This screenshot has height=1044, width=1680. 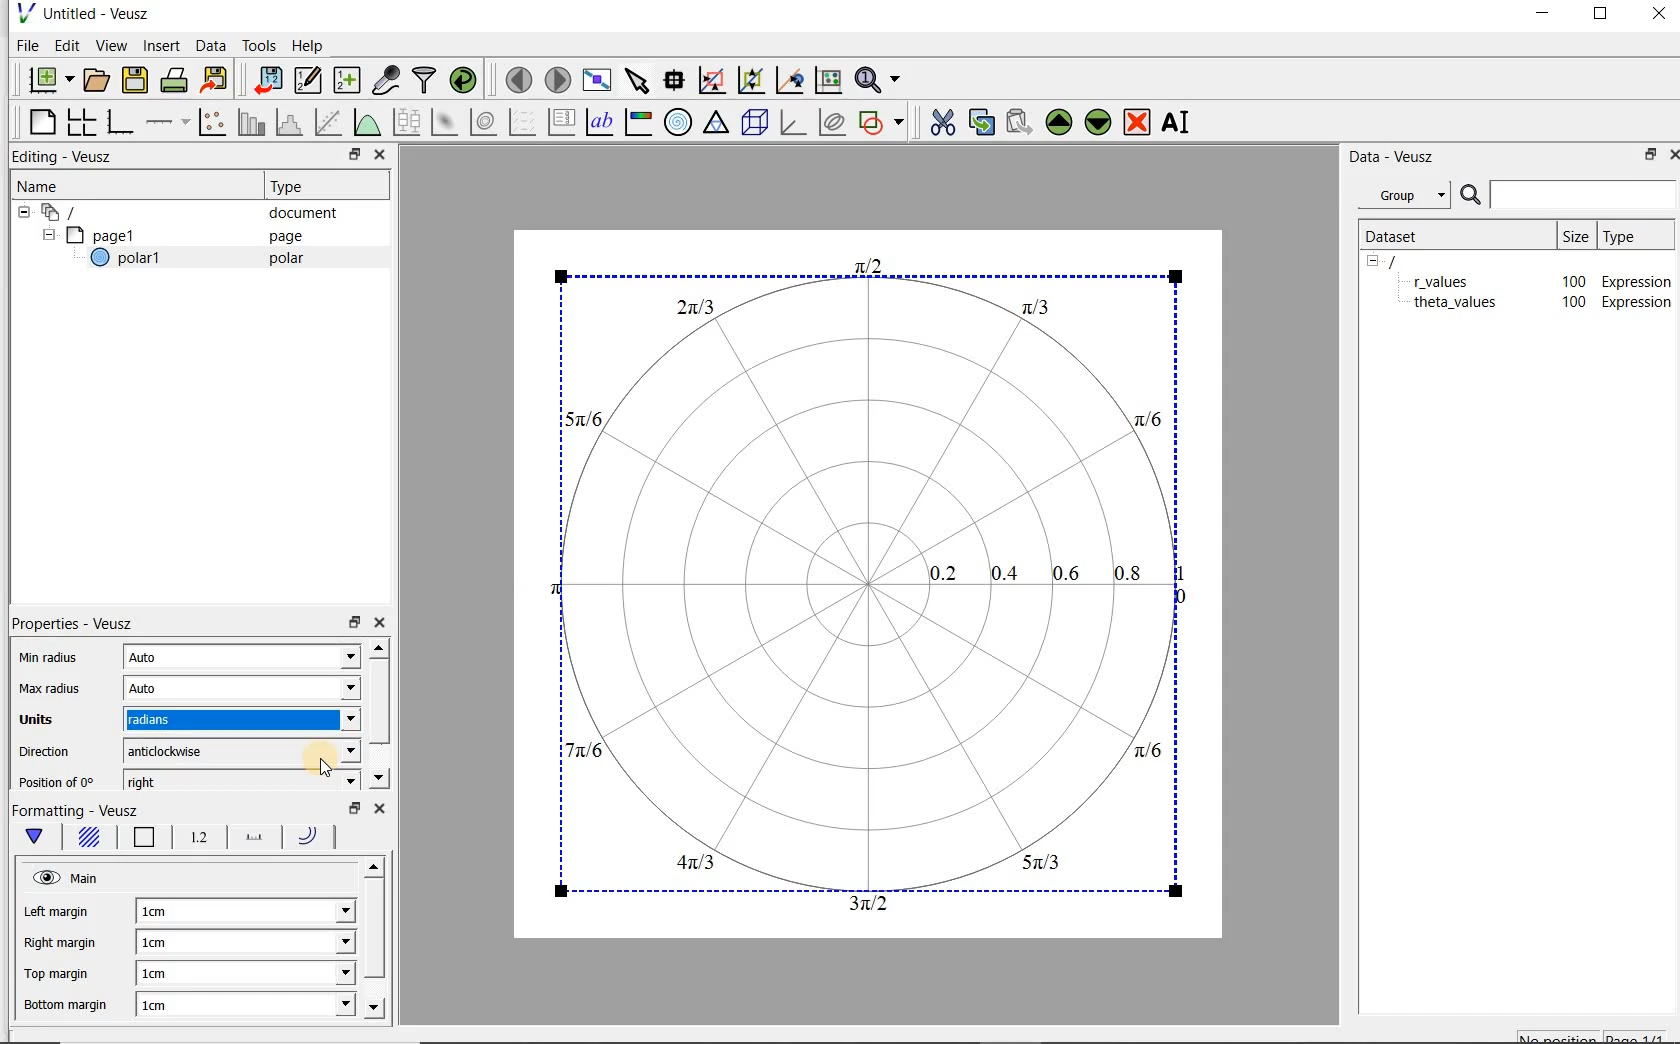 I want to click on units dropdown, so click(x=324, y=722).